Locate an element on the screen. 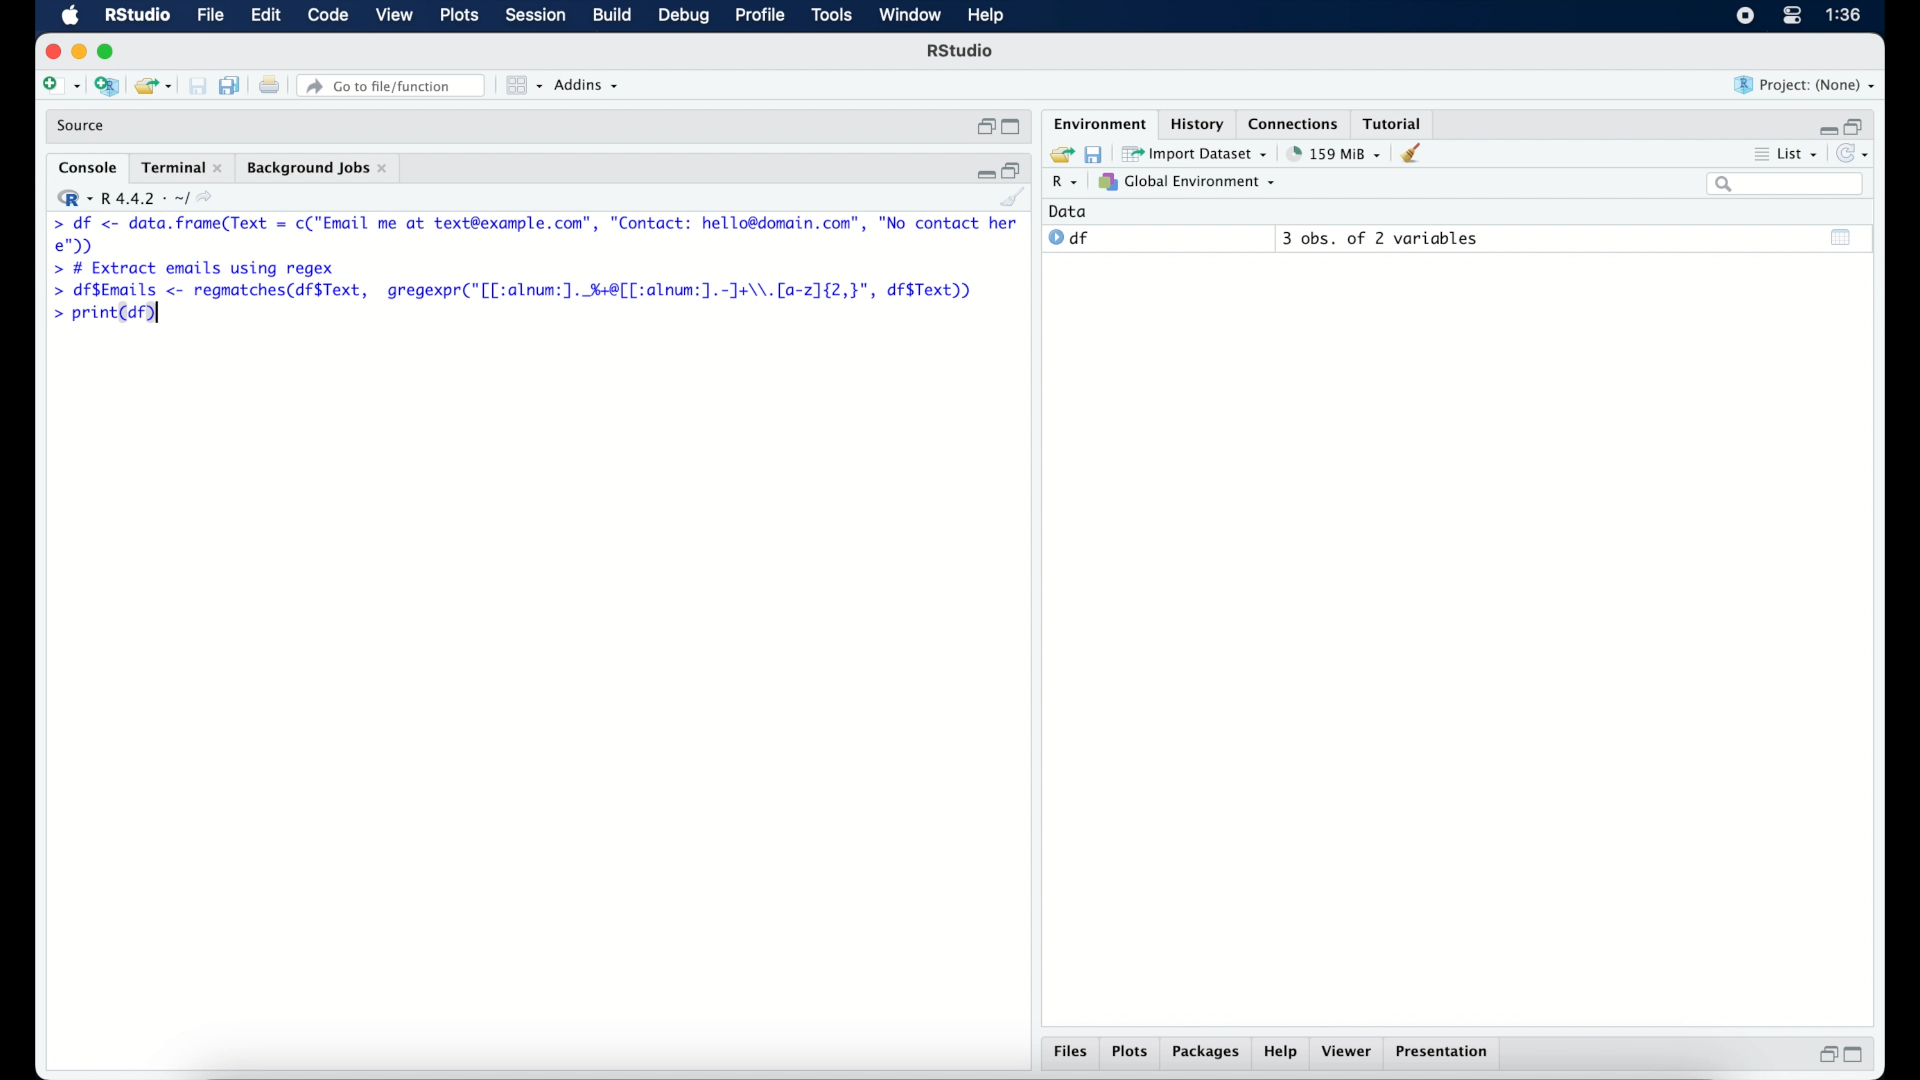 The image size is (1920, 1080). view in panes is located at coordinates (522, 86).